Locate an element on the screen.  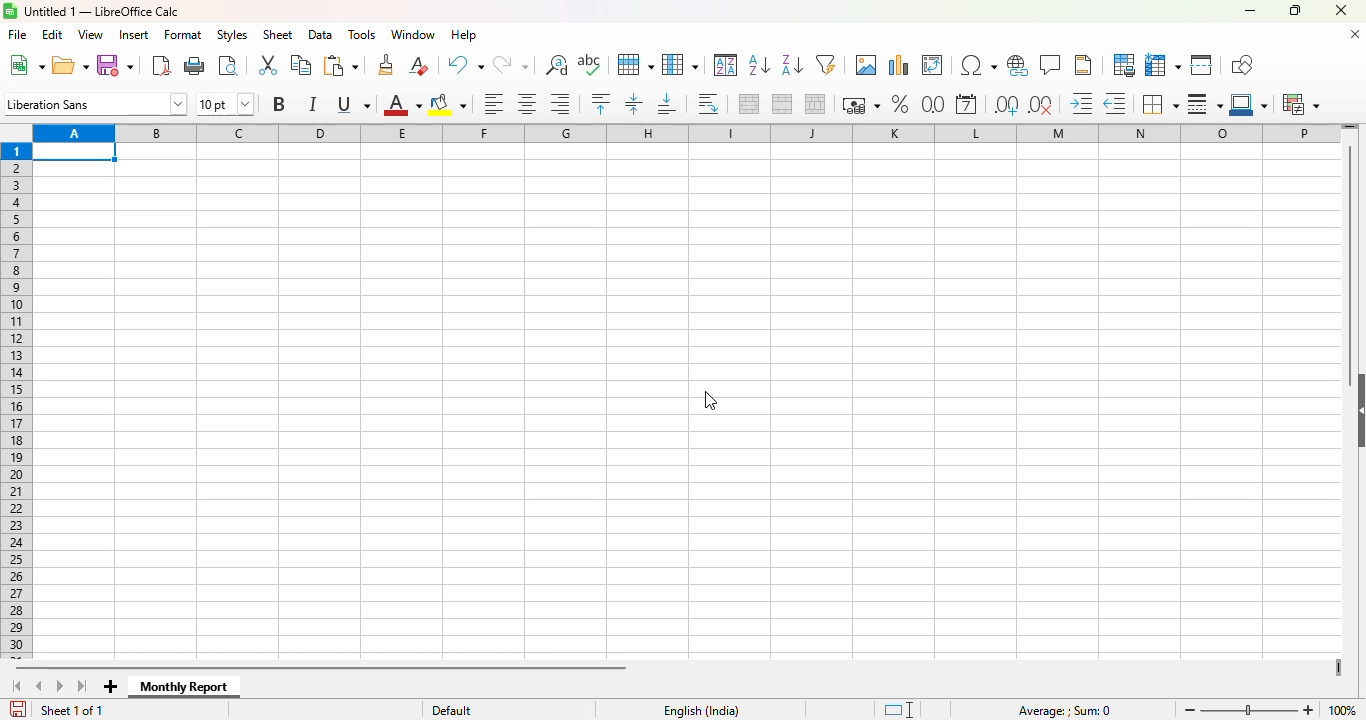
rows is located at coordinates (16, 401).